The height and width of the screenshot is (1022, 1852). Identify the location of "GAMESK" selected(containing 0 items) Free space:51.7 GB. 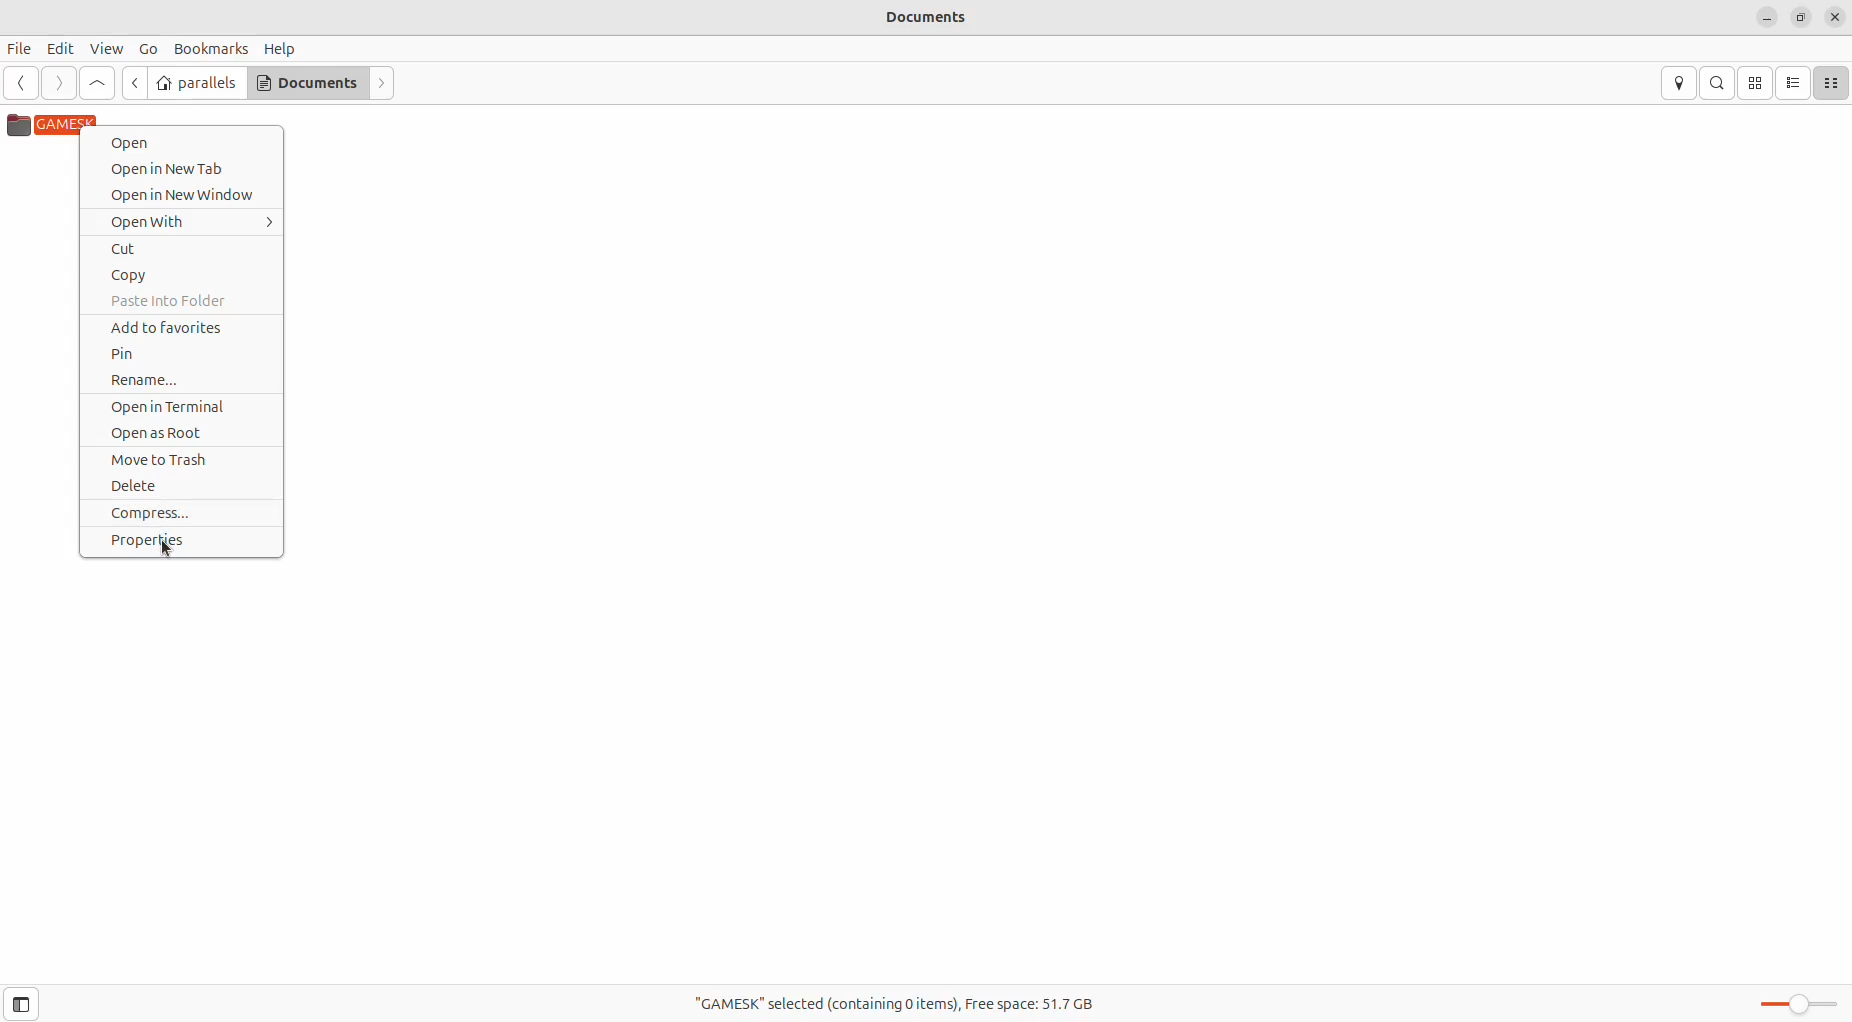
(897, 969).